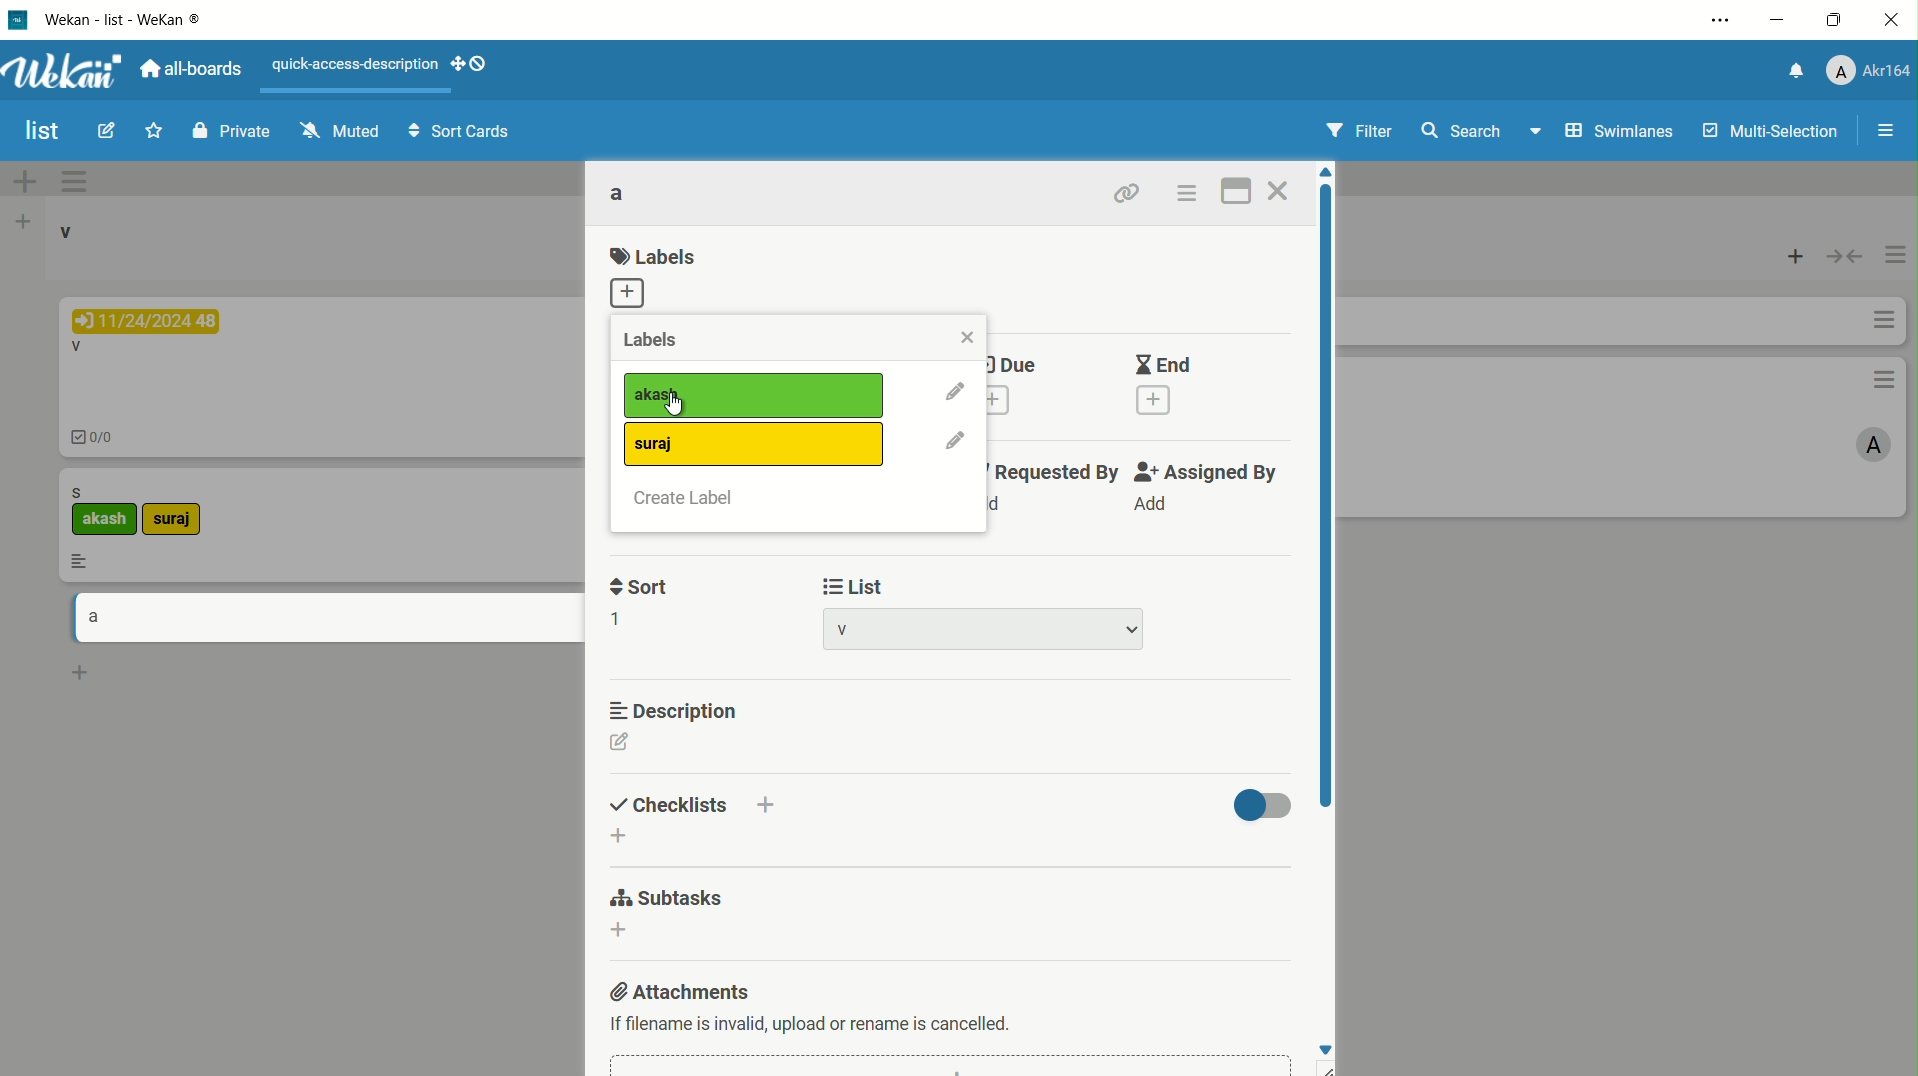  What do you see at coordinates (19, 227) in the screenshot?
I see `add` at bounding box center [19, 227].